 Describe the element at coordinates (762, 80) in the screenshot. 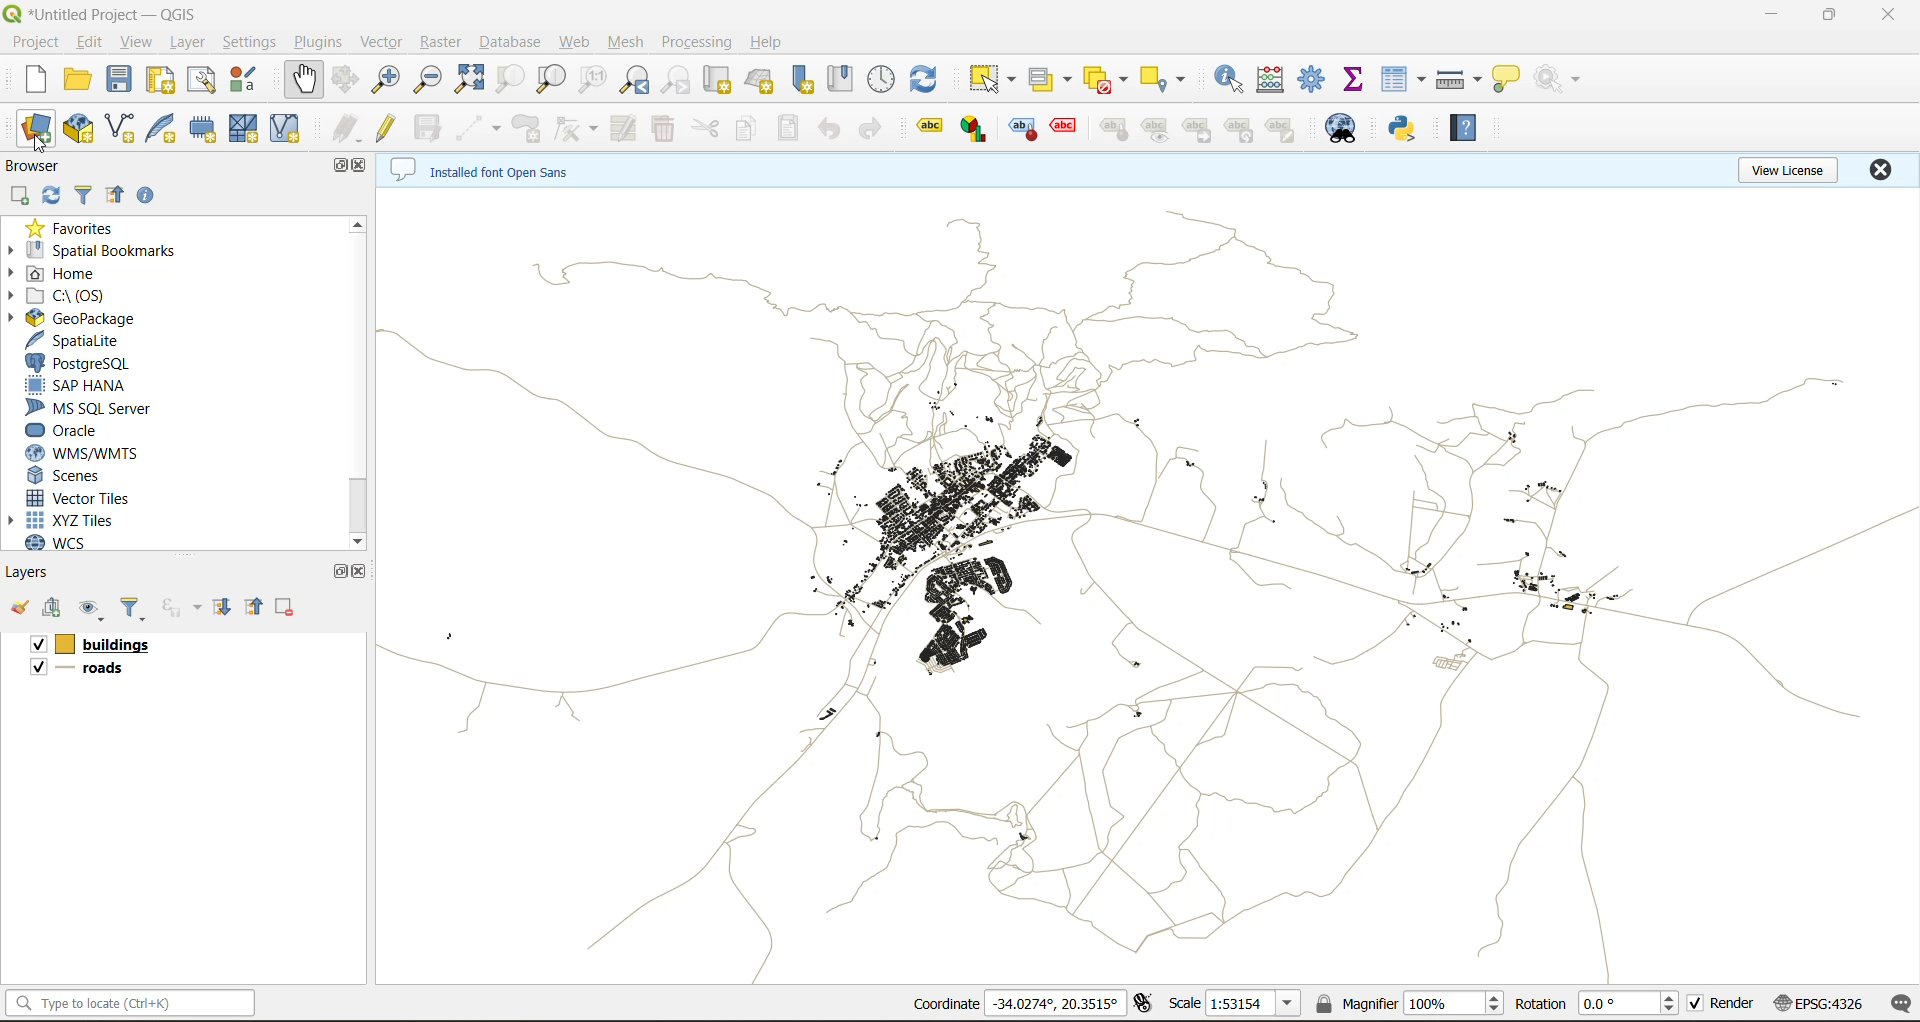

I see `new 3d map` at that location.